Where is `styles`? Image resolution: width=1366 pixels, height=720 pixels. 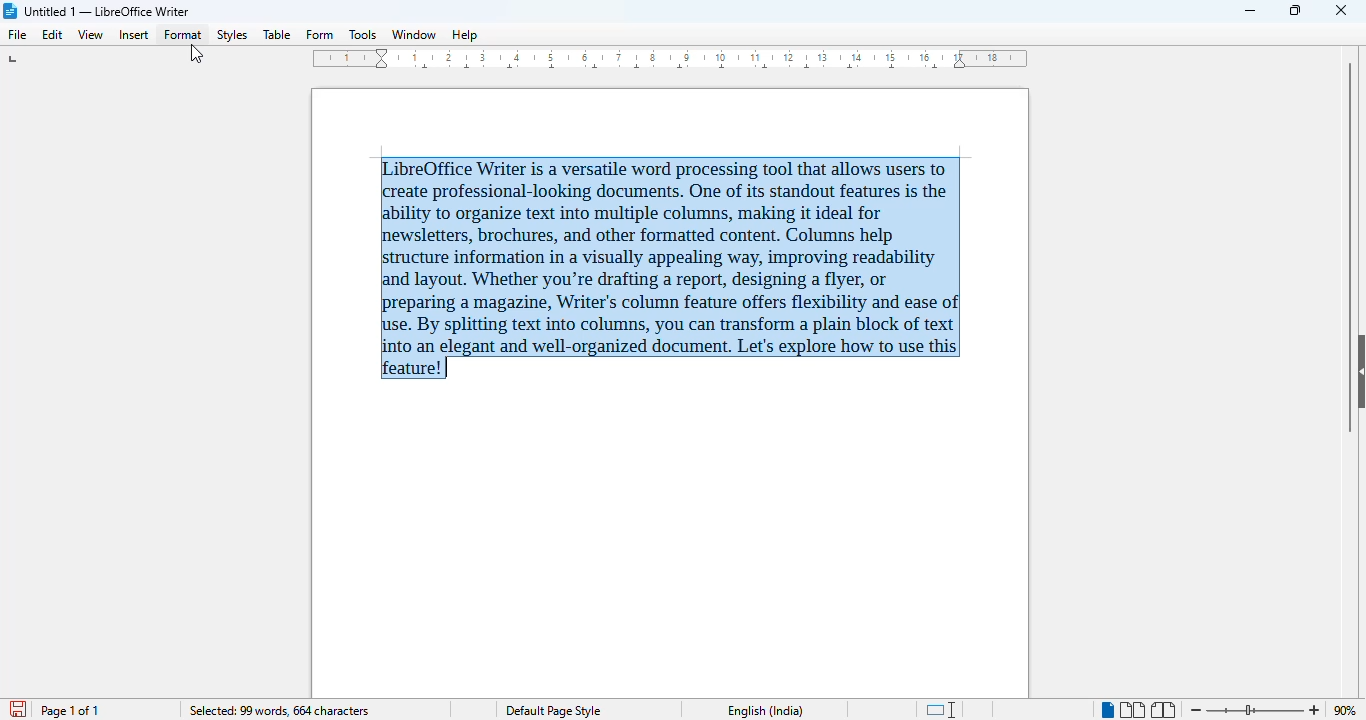
styles is located at coordinates (232, 35).